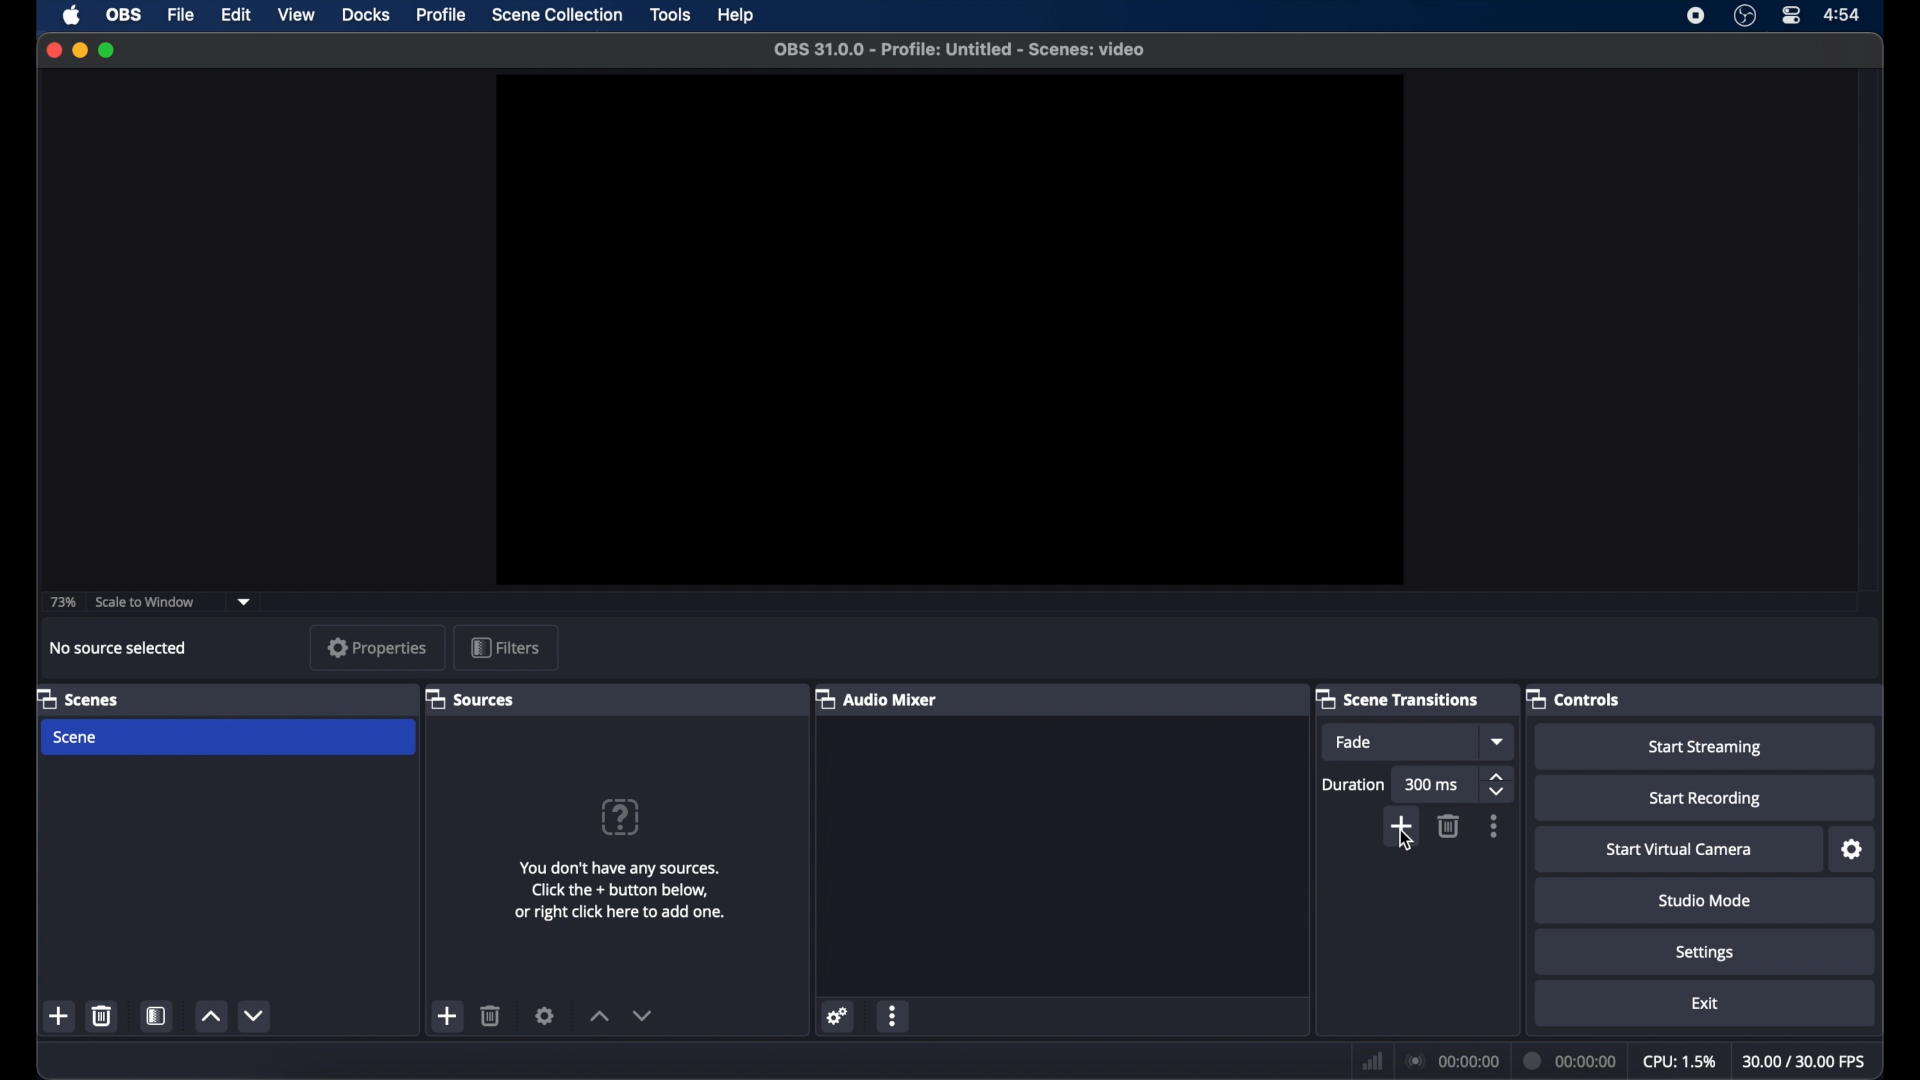 The height and width of the screenshot is (1080, 1920). I want to click on connection, so click(1450, 1061).